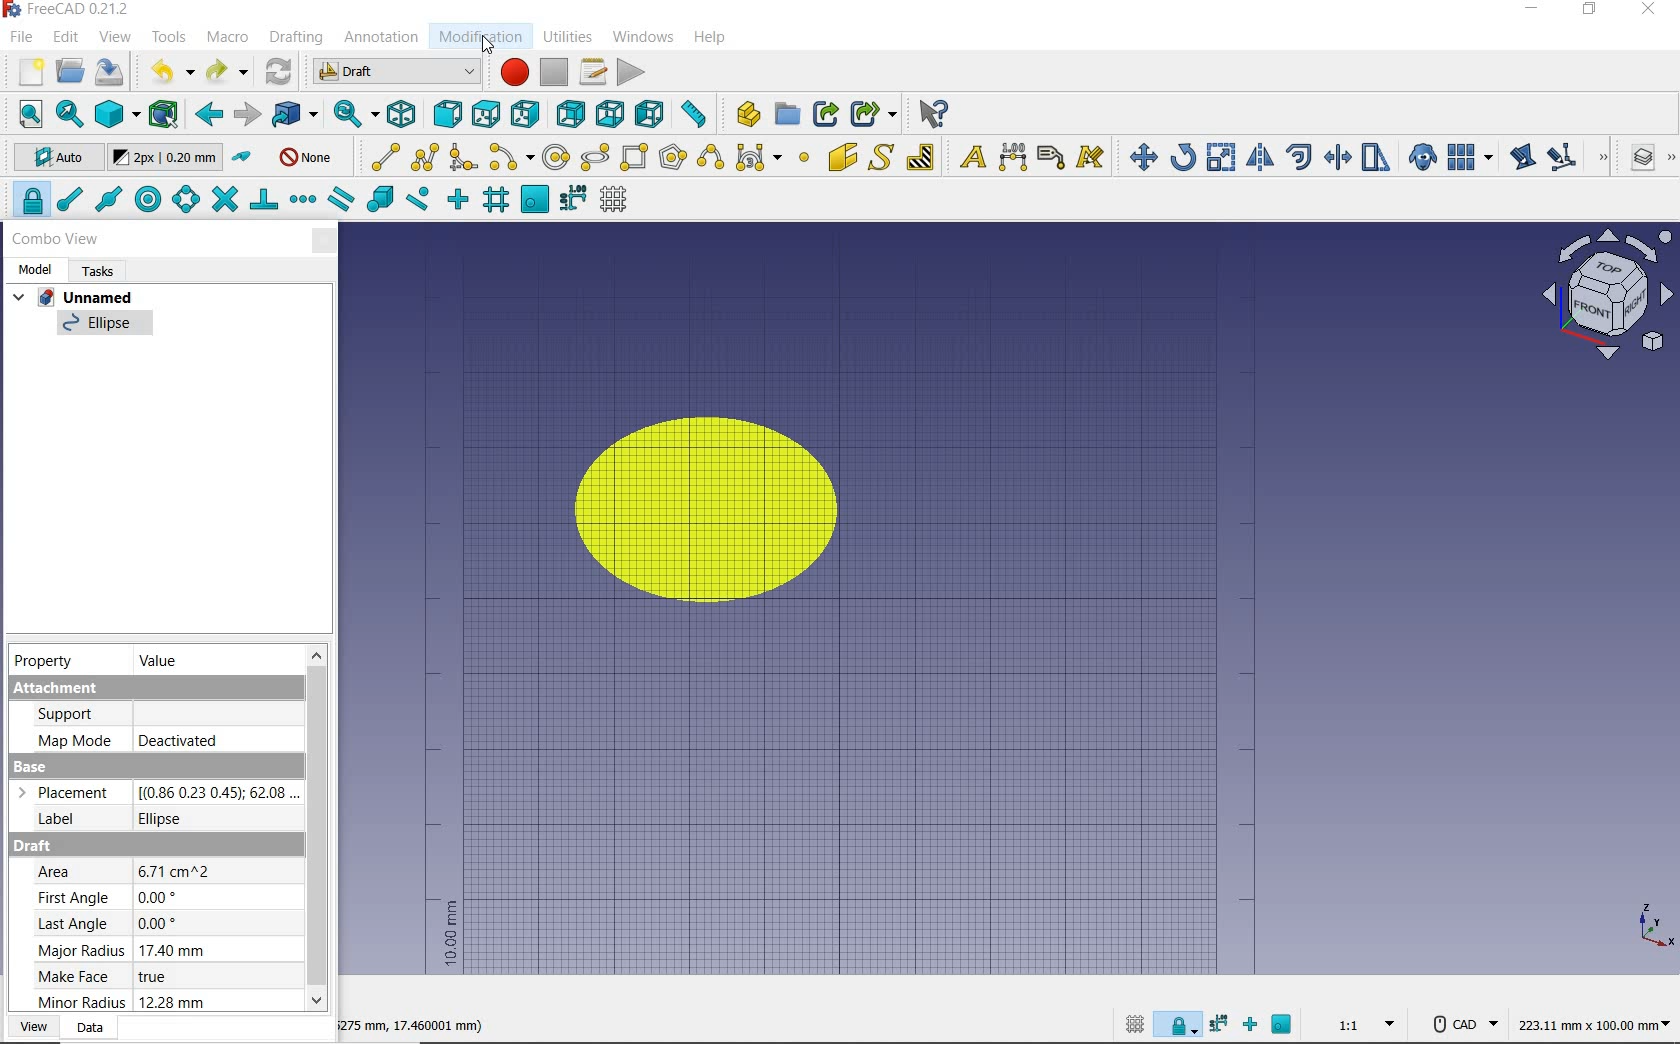 The width and height of the screenshot is (1680, 1044). What do you see at coordinates (1051, 157) in the screenshot?
I see `label` at bounding box center [1051, 157].